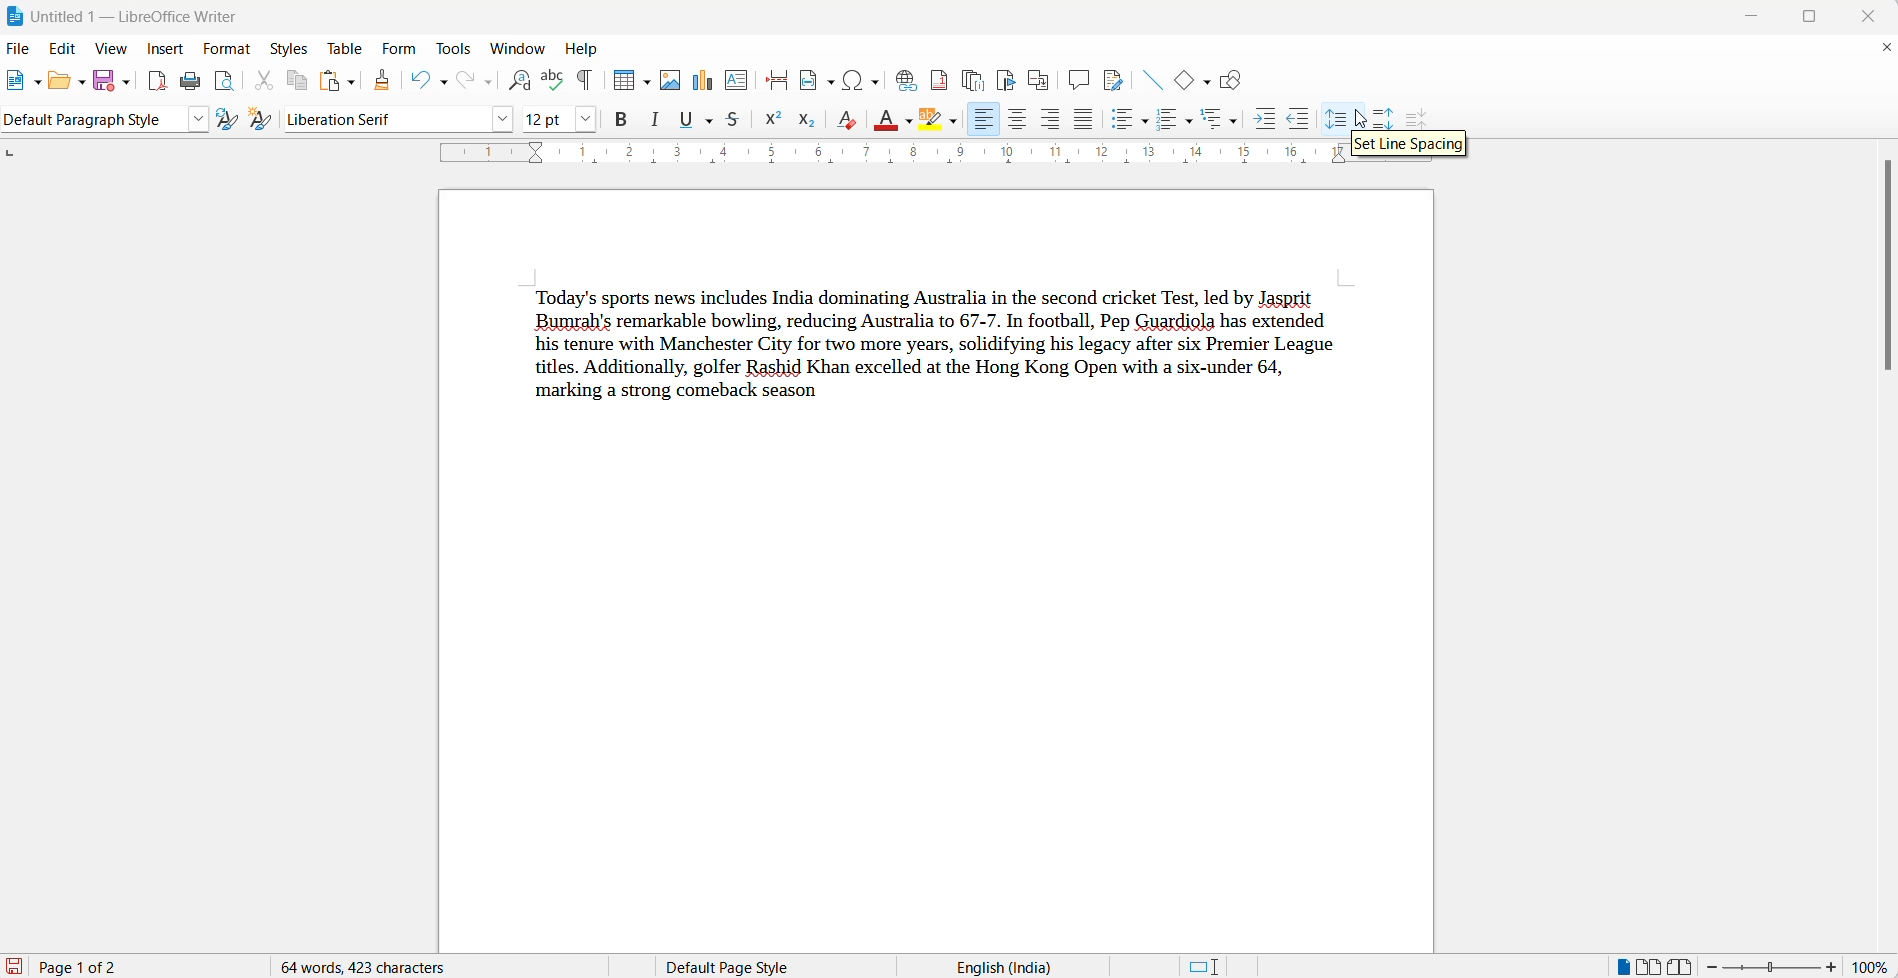 The image size is (1898, 978). Describe the element at coordinates (776, 119) in the screenshot. I see `superscript` at that location.